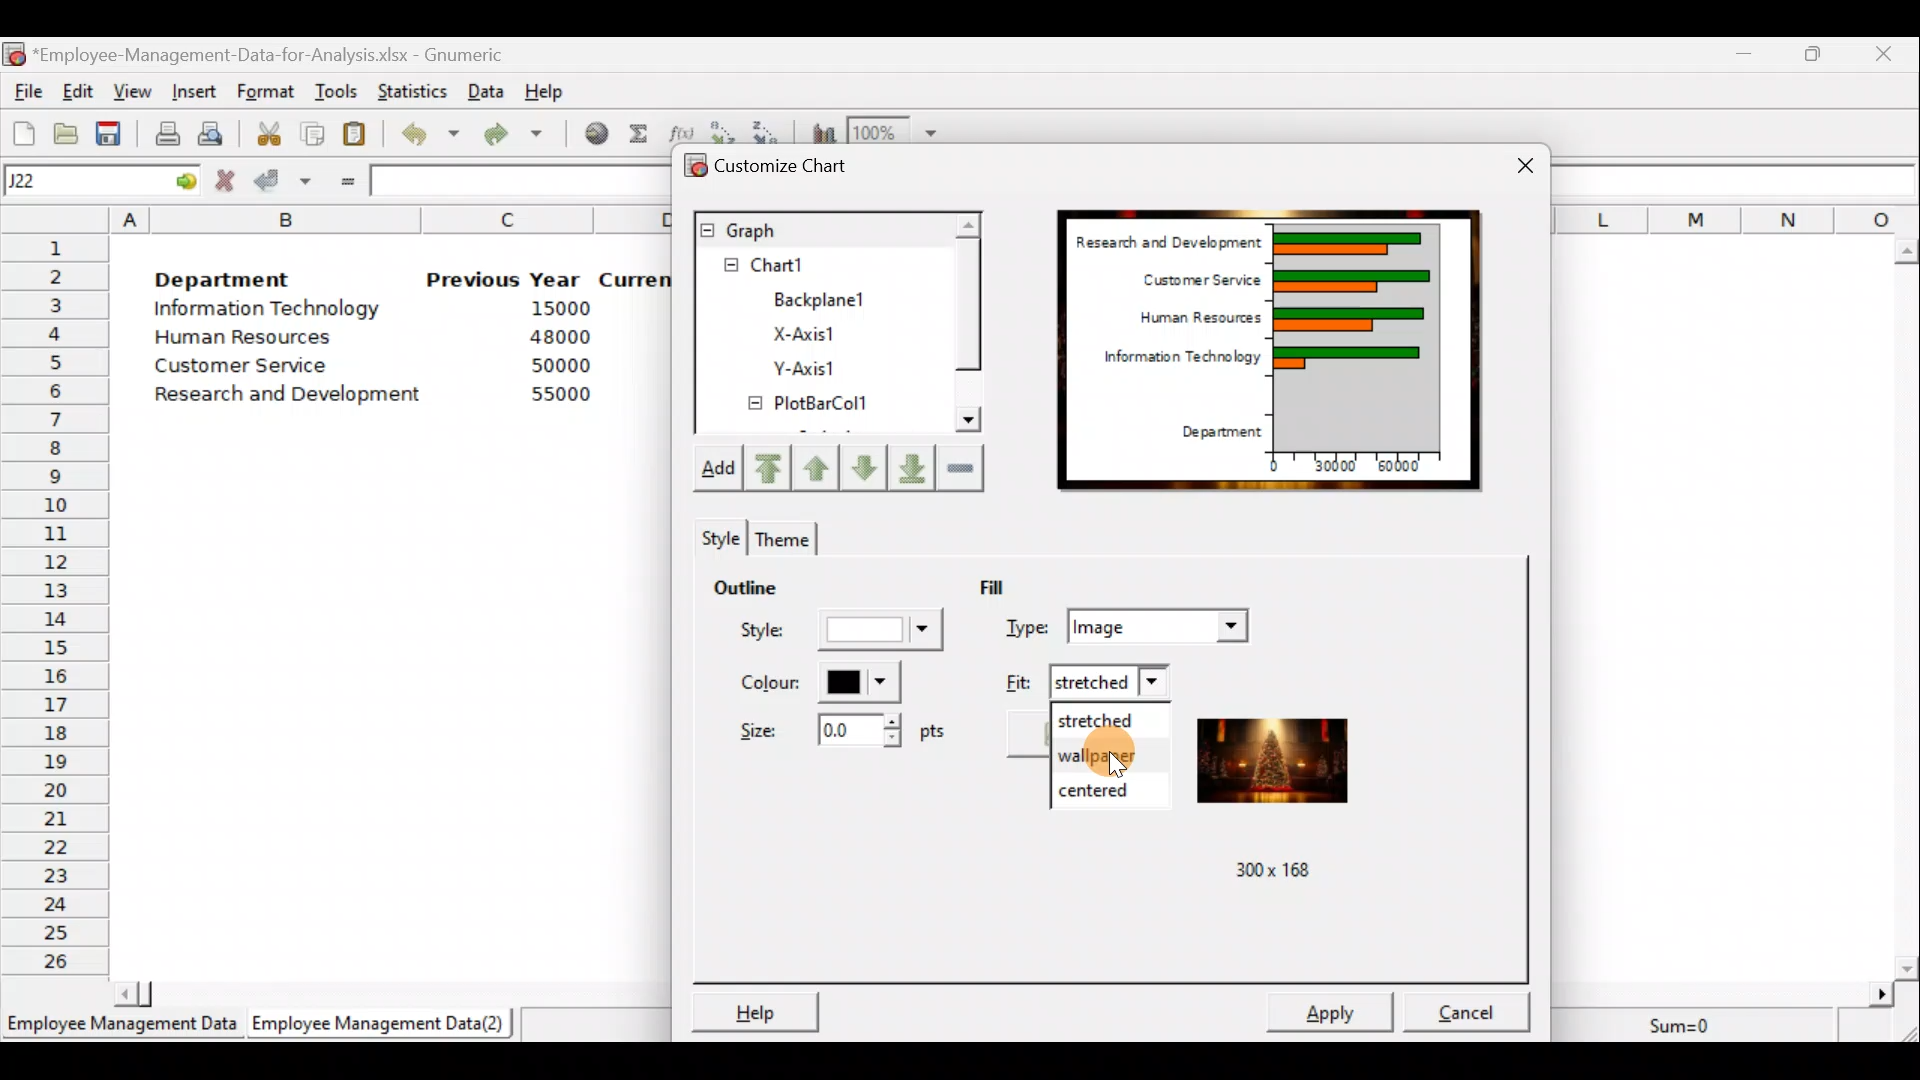 The image size is (1920, 1080). I want to click on 30000, so click(1340, 467).